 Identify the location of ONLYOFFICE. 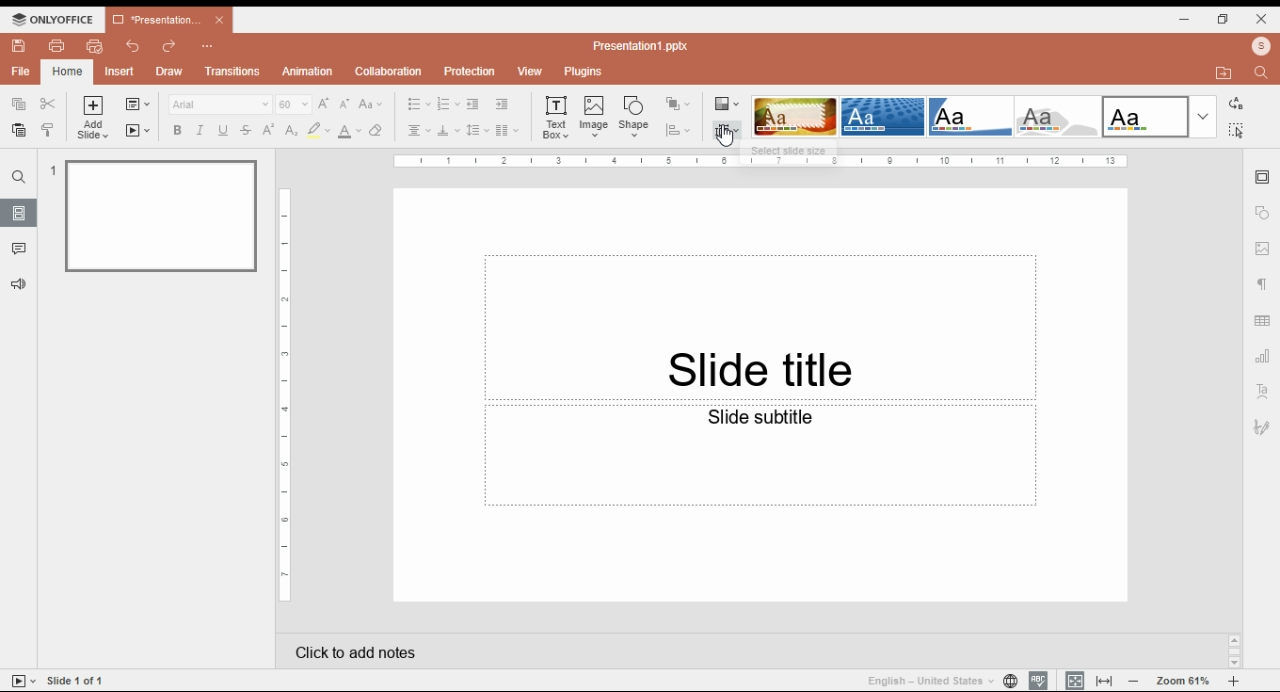
(53, 19).